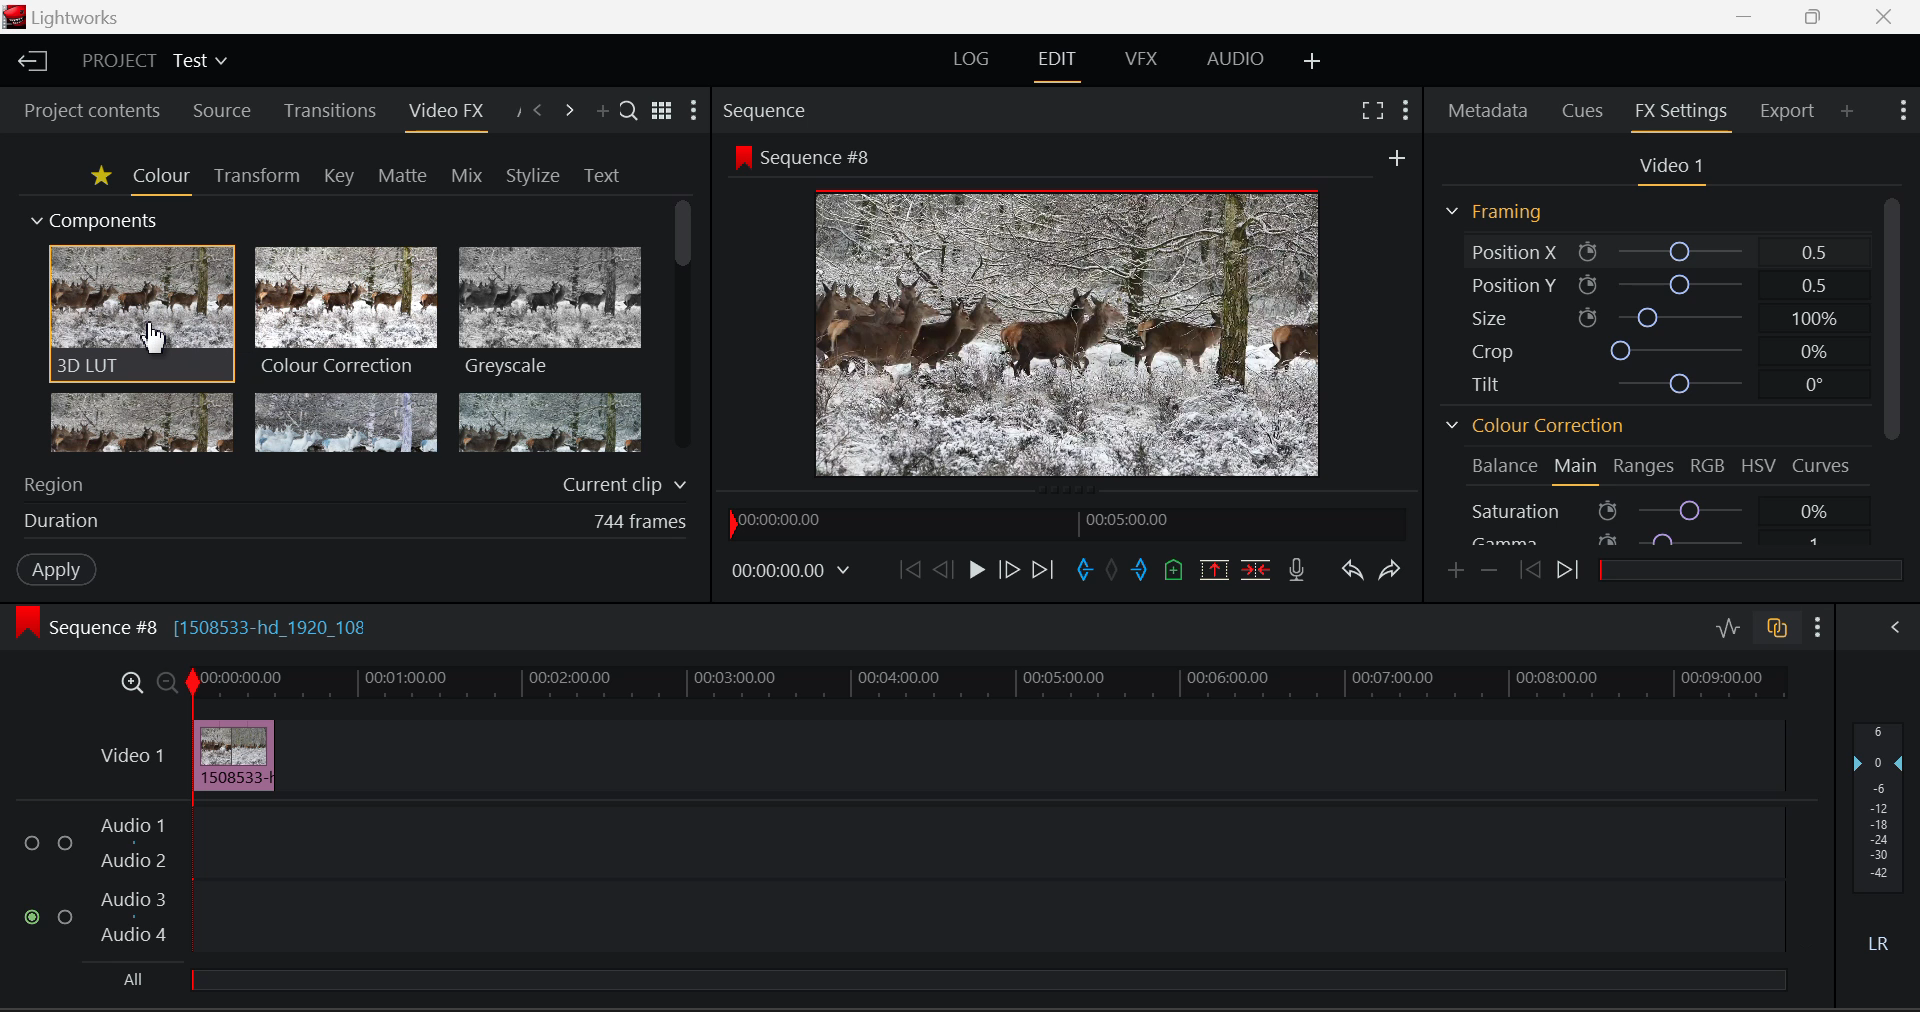  Describe the element at coordinates (1663, 317) in the screenshot. I see `Size` at that location.